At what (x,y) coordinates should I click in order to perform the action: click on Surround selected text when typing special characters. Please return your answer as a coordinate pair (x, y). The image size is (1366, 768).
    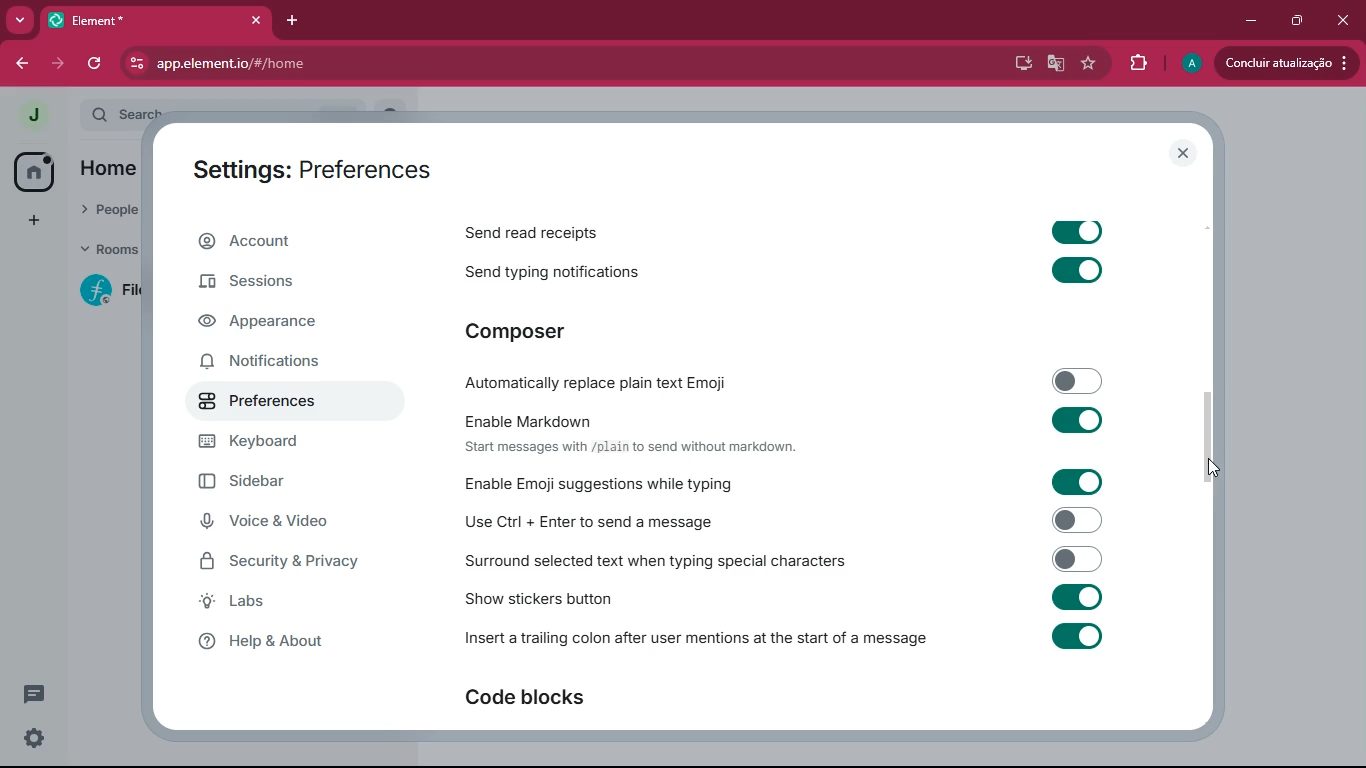
    Looking at the image, I should click on (782, 559).